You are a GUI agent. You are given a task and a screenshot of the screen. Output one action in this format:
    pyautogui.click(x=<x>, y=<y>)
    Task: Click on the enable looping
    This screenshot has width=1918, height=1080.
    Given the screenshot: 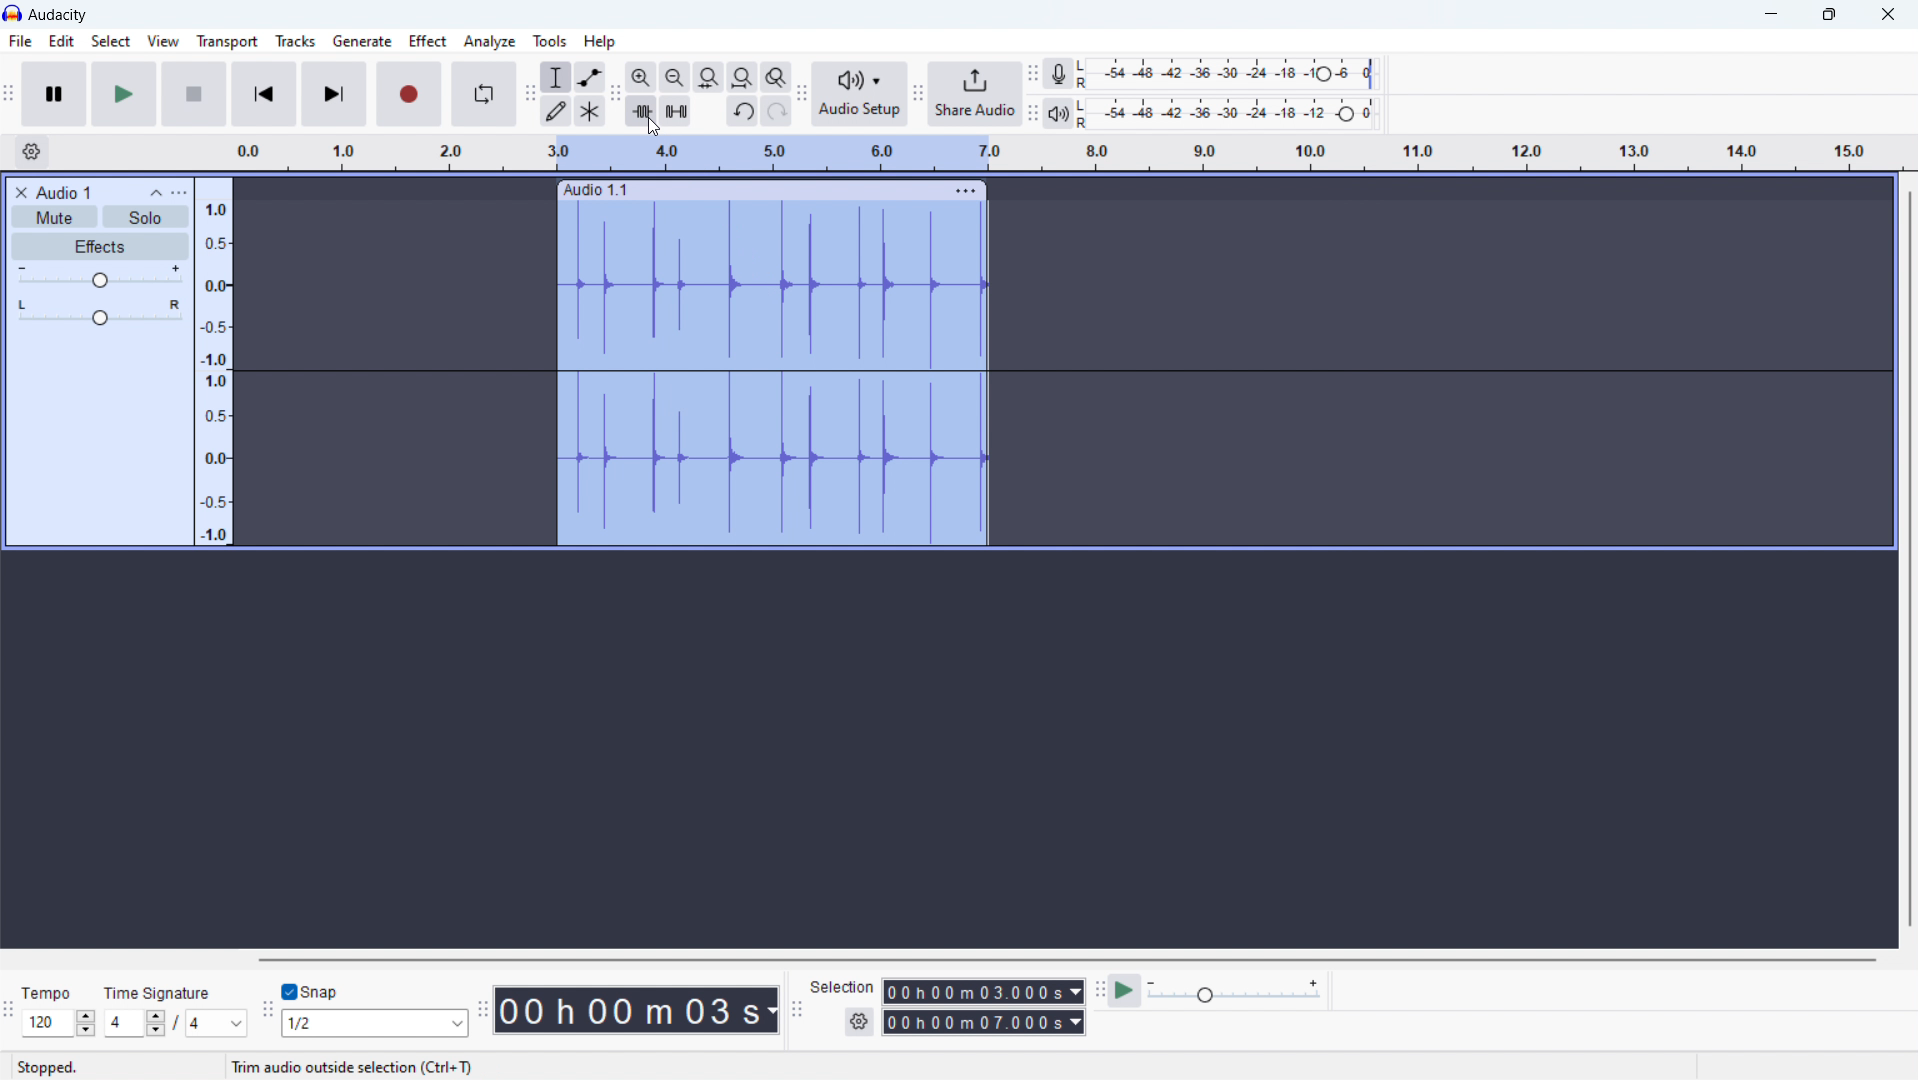 What is the action you would take?
    pyautogui.click(x=484, y=95)
    